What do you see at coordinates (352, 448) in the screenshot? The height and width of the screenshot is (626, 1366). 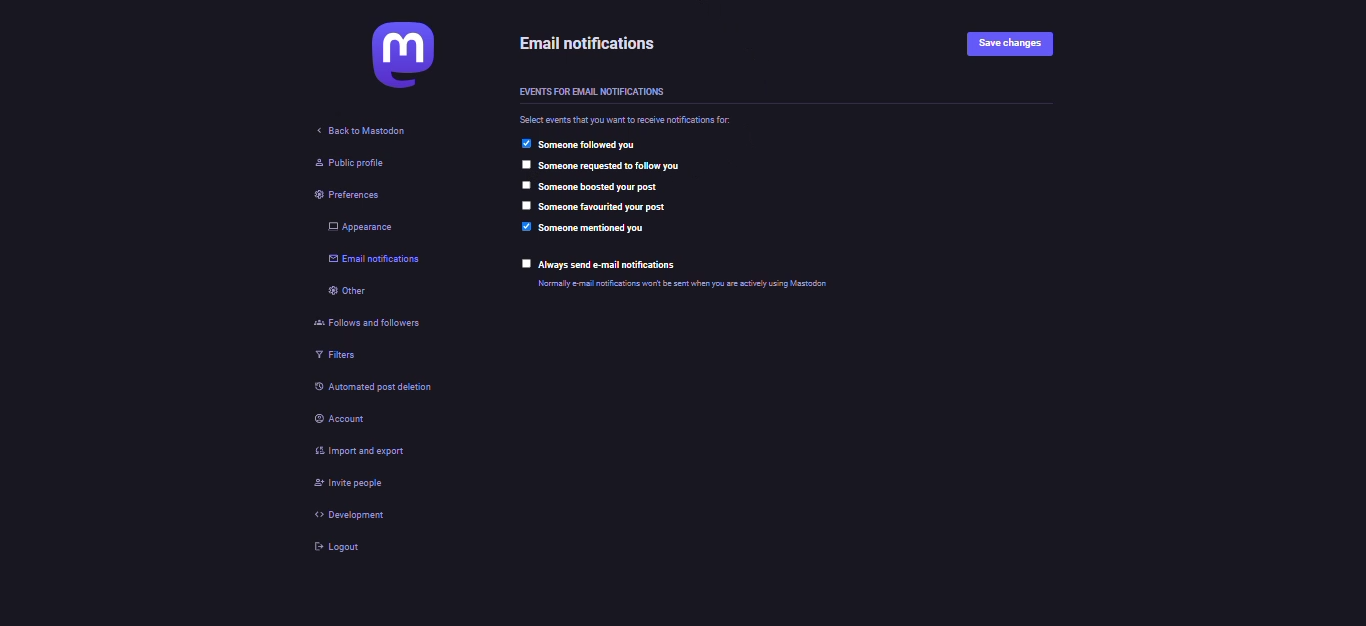 I see `import & export` at bounding box center [352, 448].